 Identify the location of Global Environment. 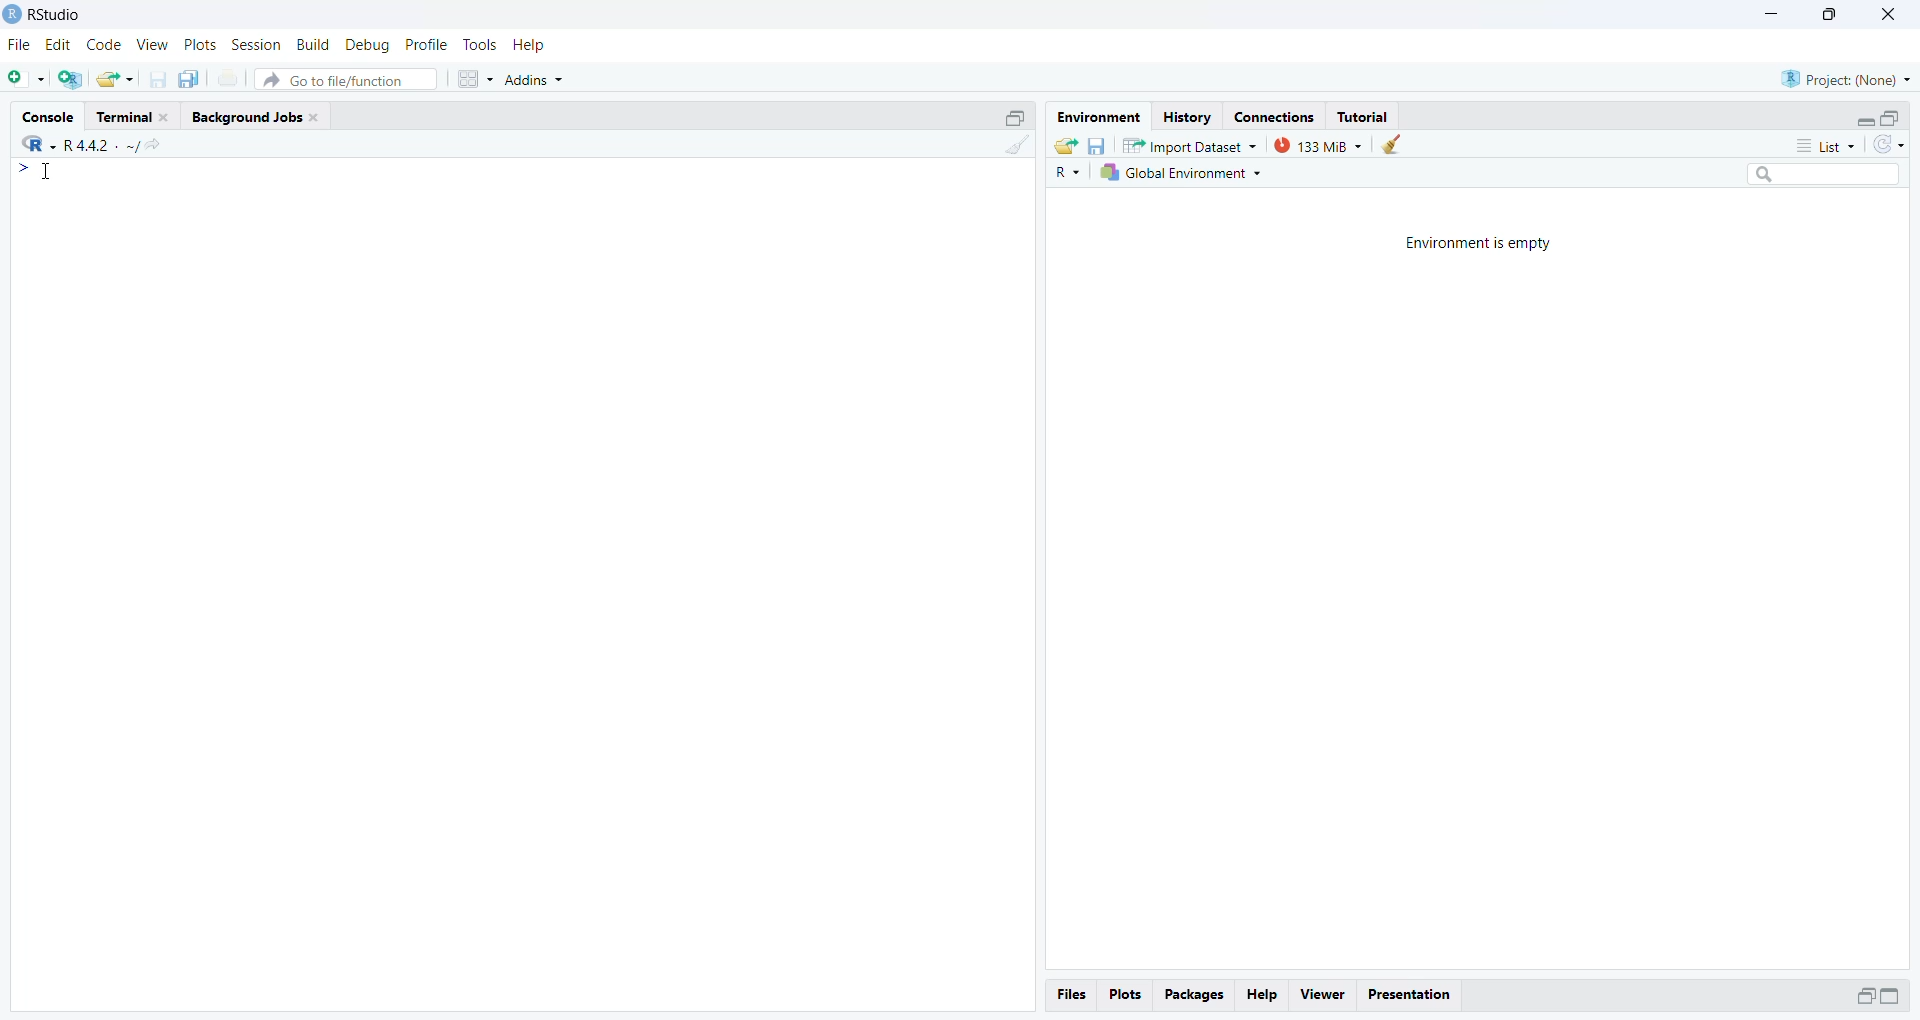
(1183, 176).